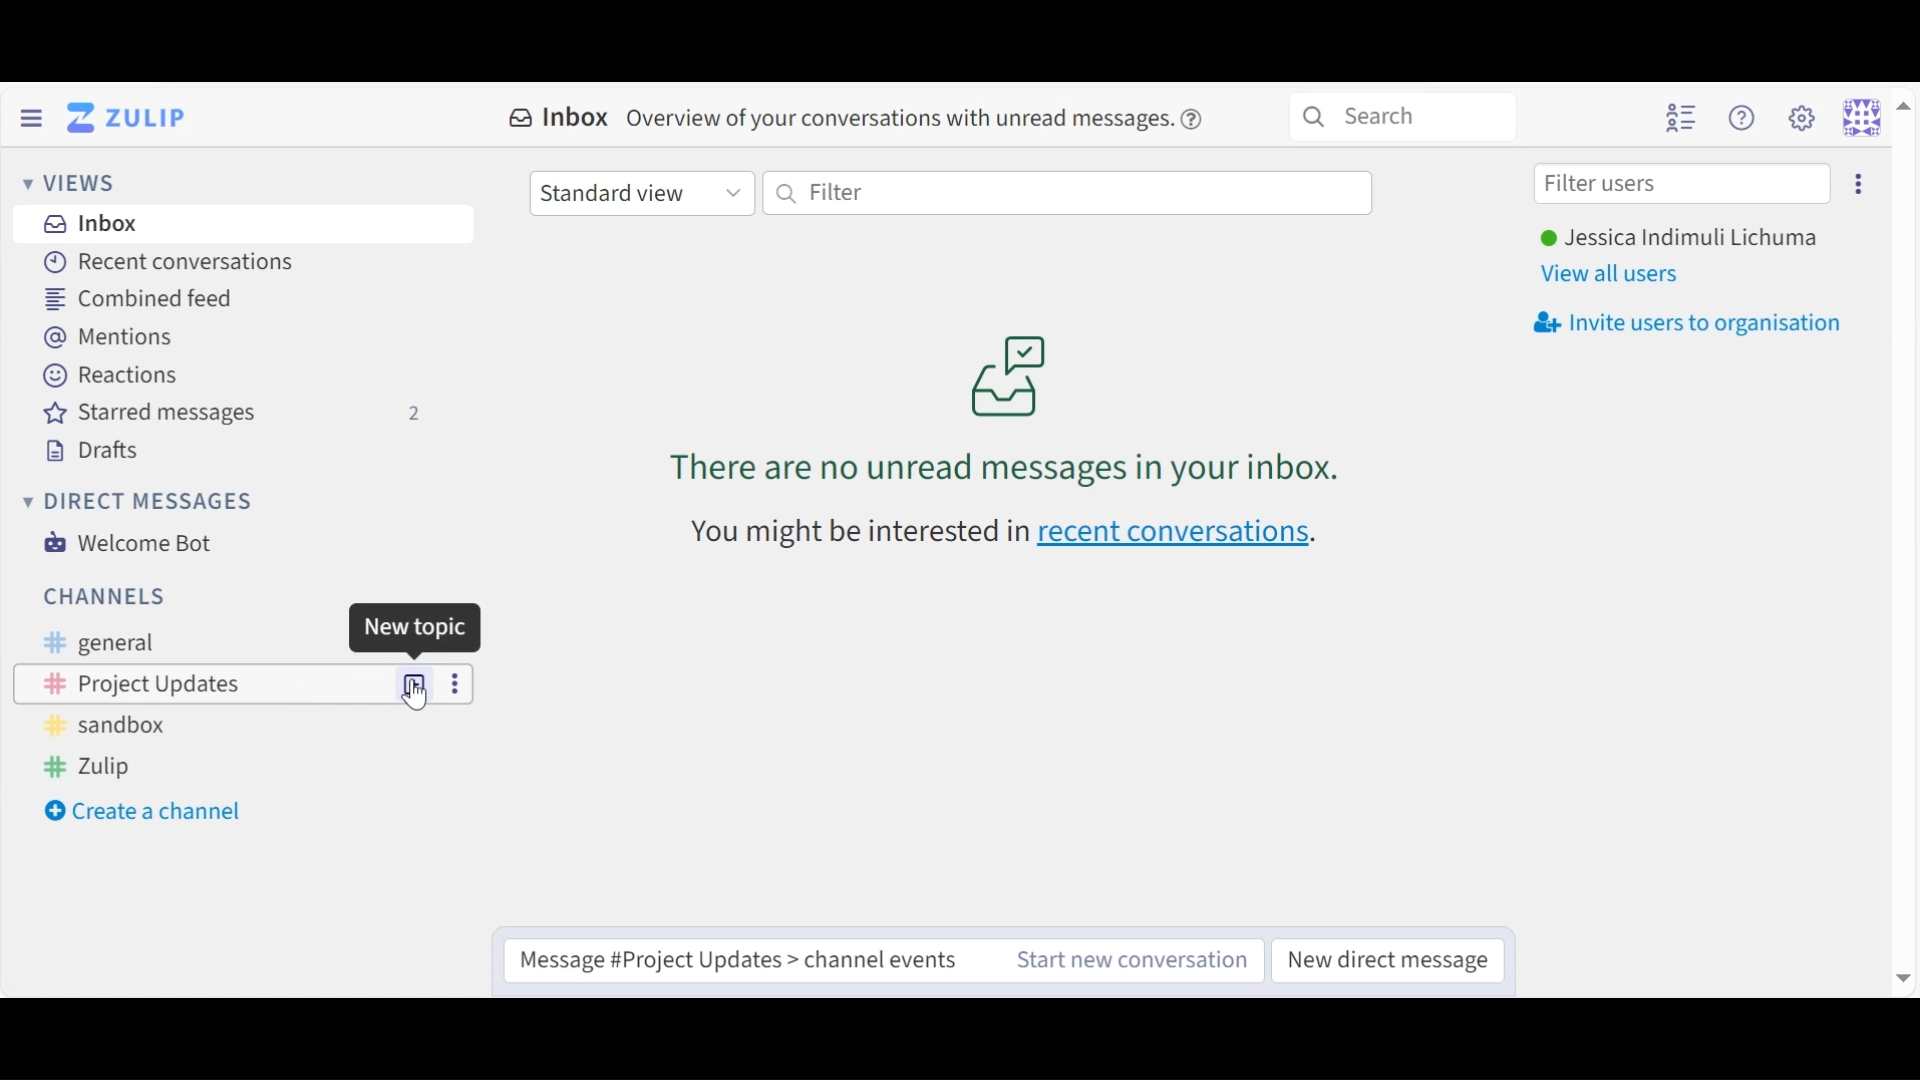  Describe the element at coordinates (93, 225) in the screenshot. I see `Inbox` at that location.